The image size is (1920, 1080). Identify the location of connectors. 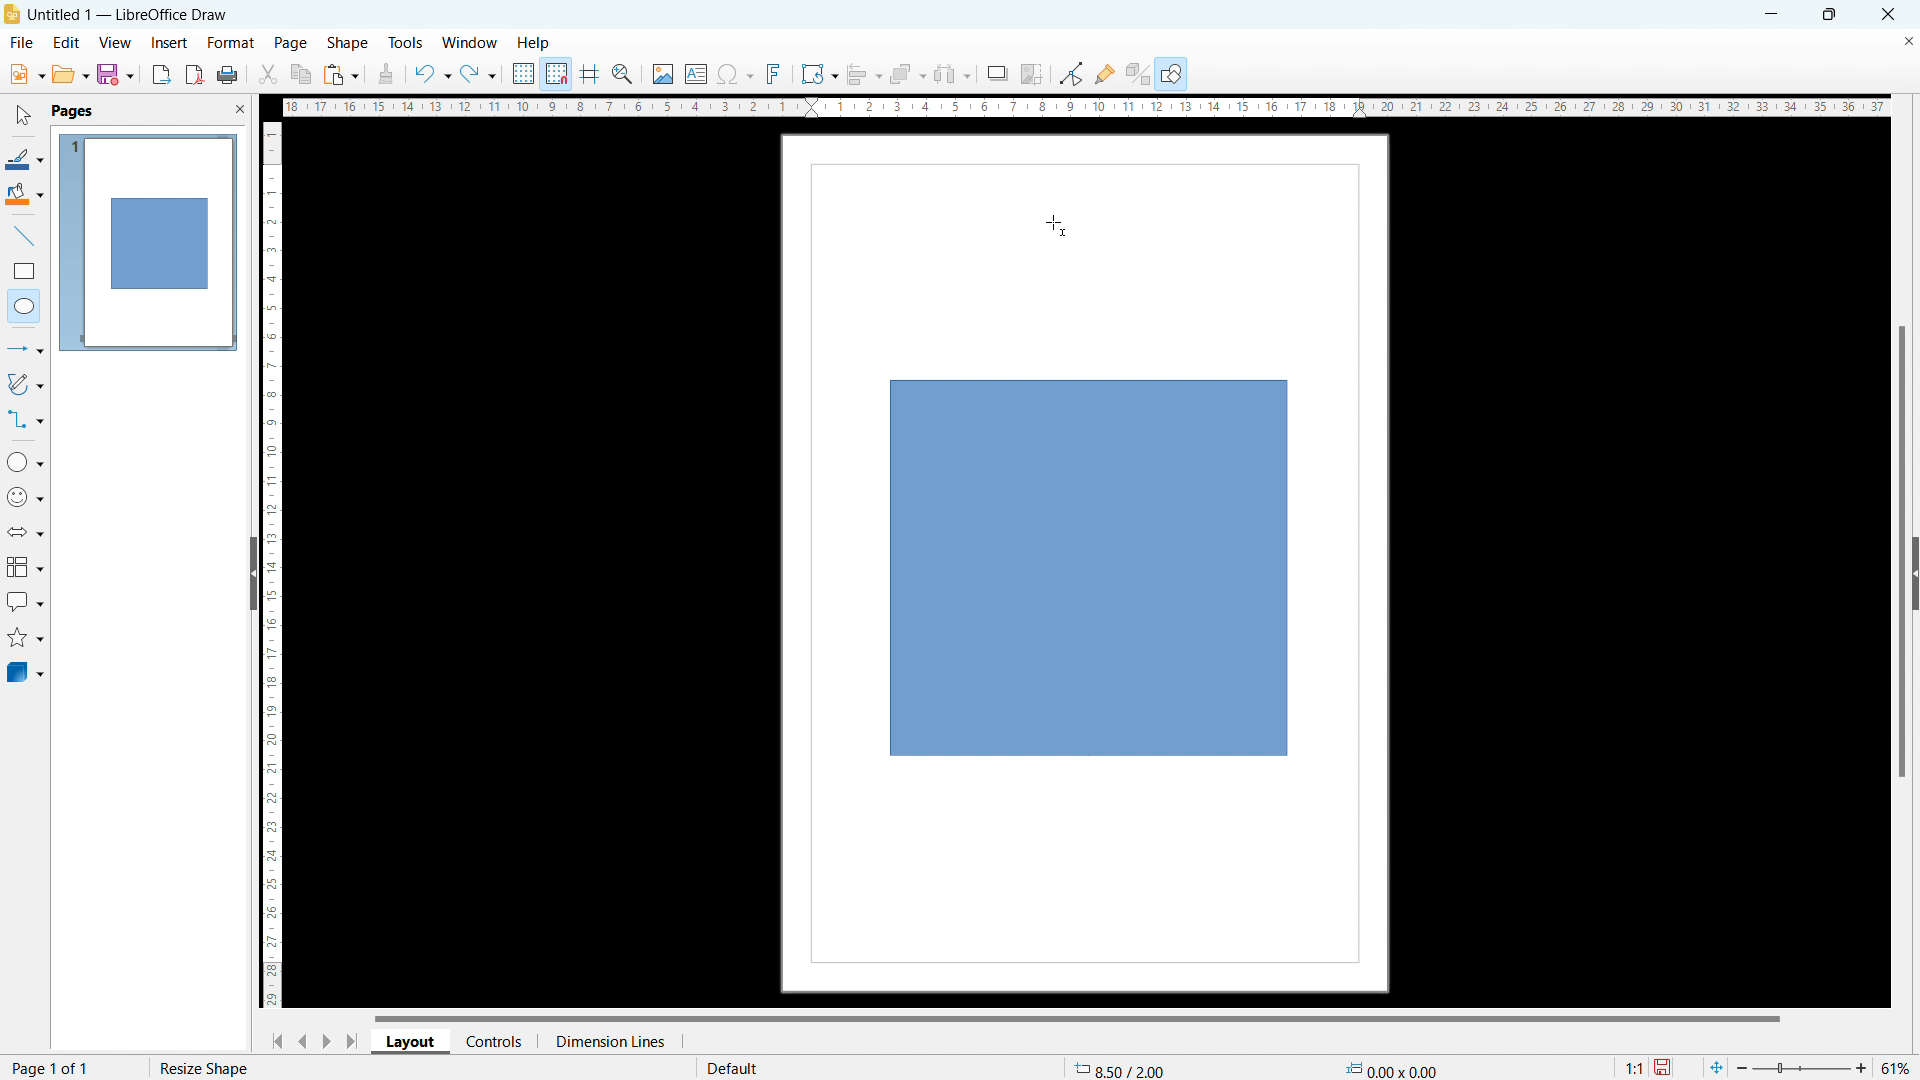
(26, 419).